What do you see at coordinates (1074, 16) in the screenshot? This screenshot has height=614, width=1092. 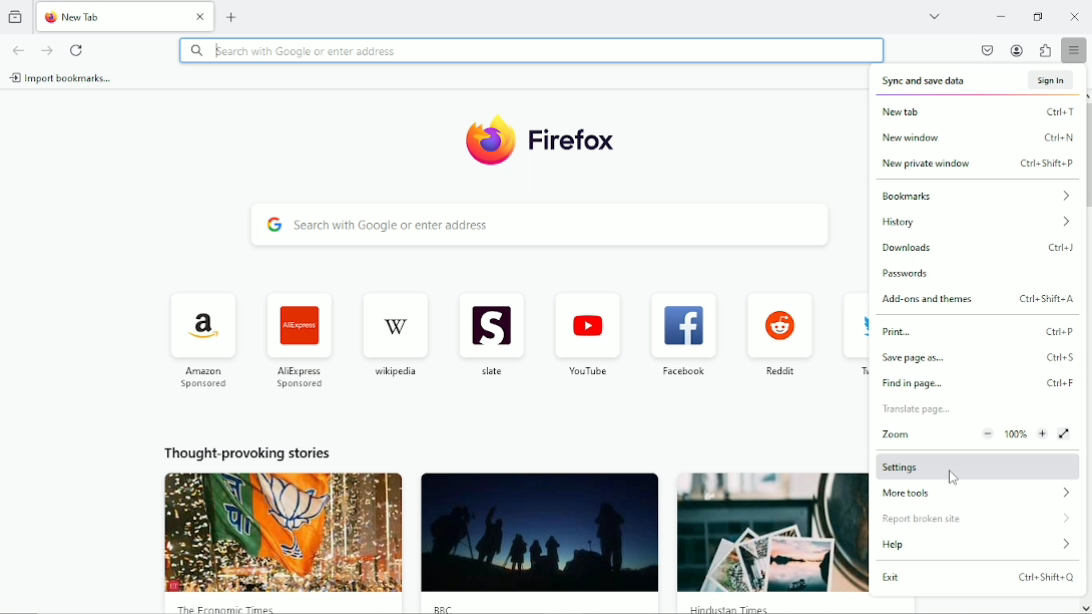 I see `Close` at bounding box center [1074, 16].